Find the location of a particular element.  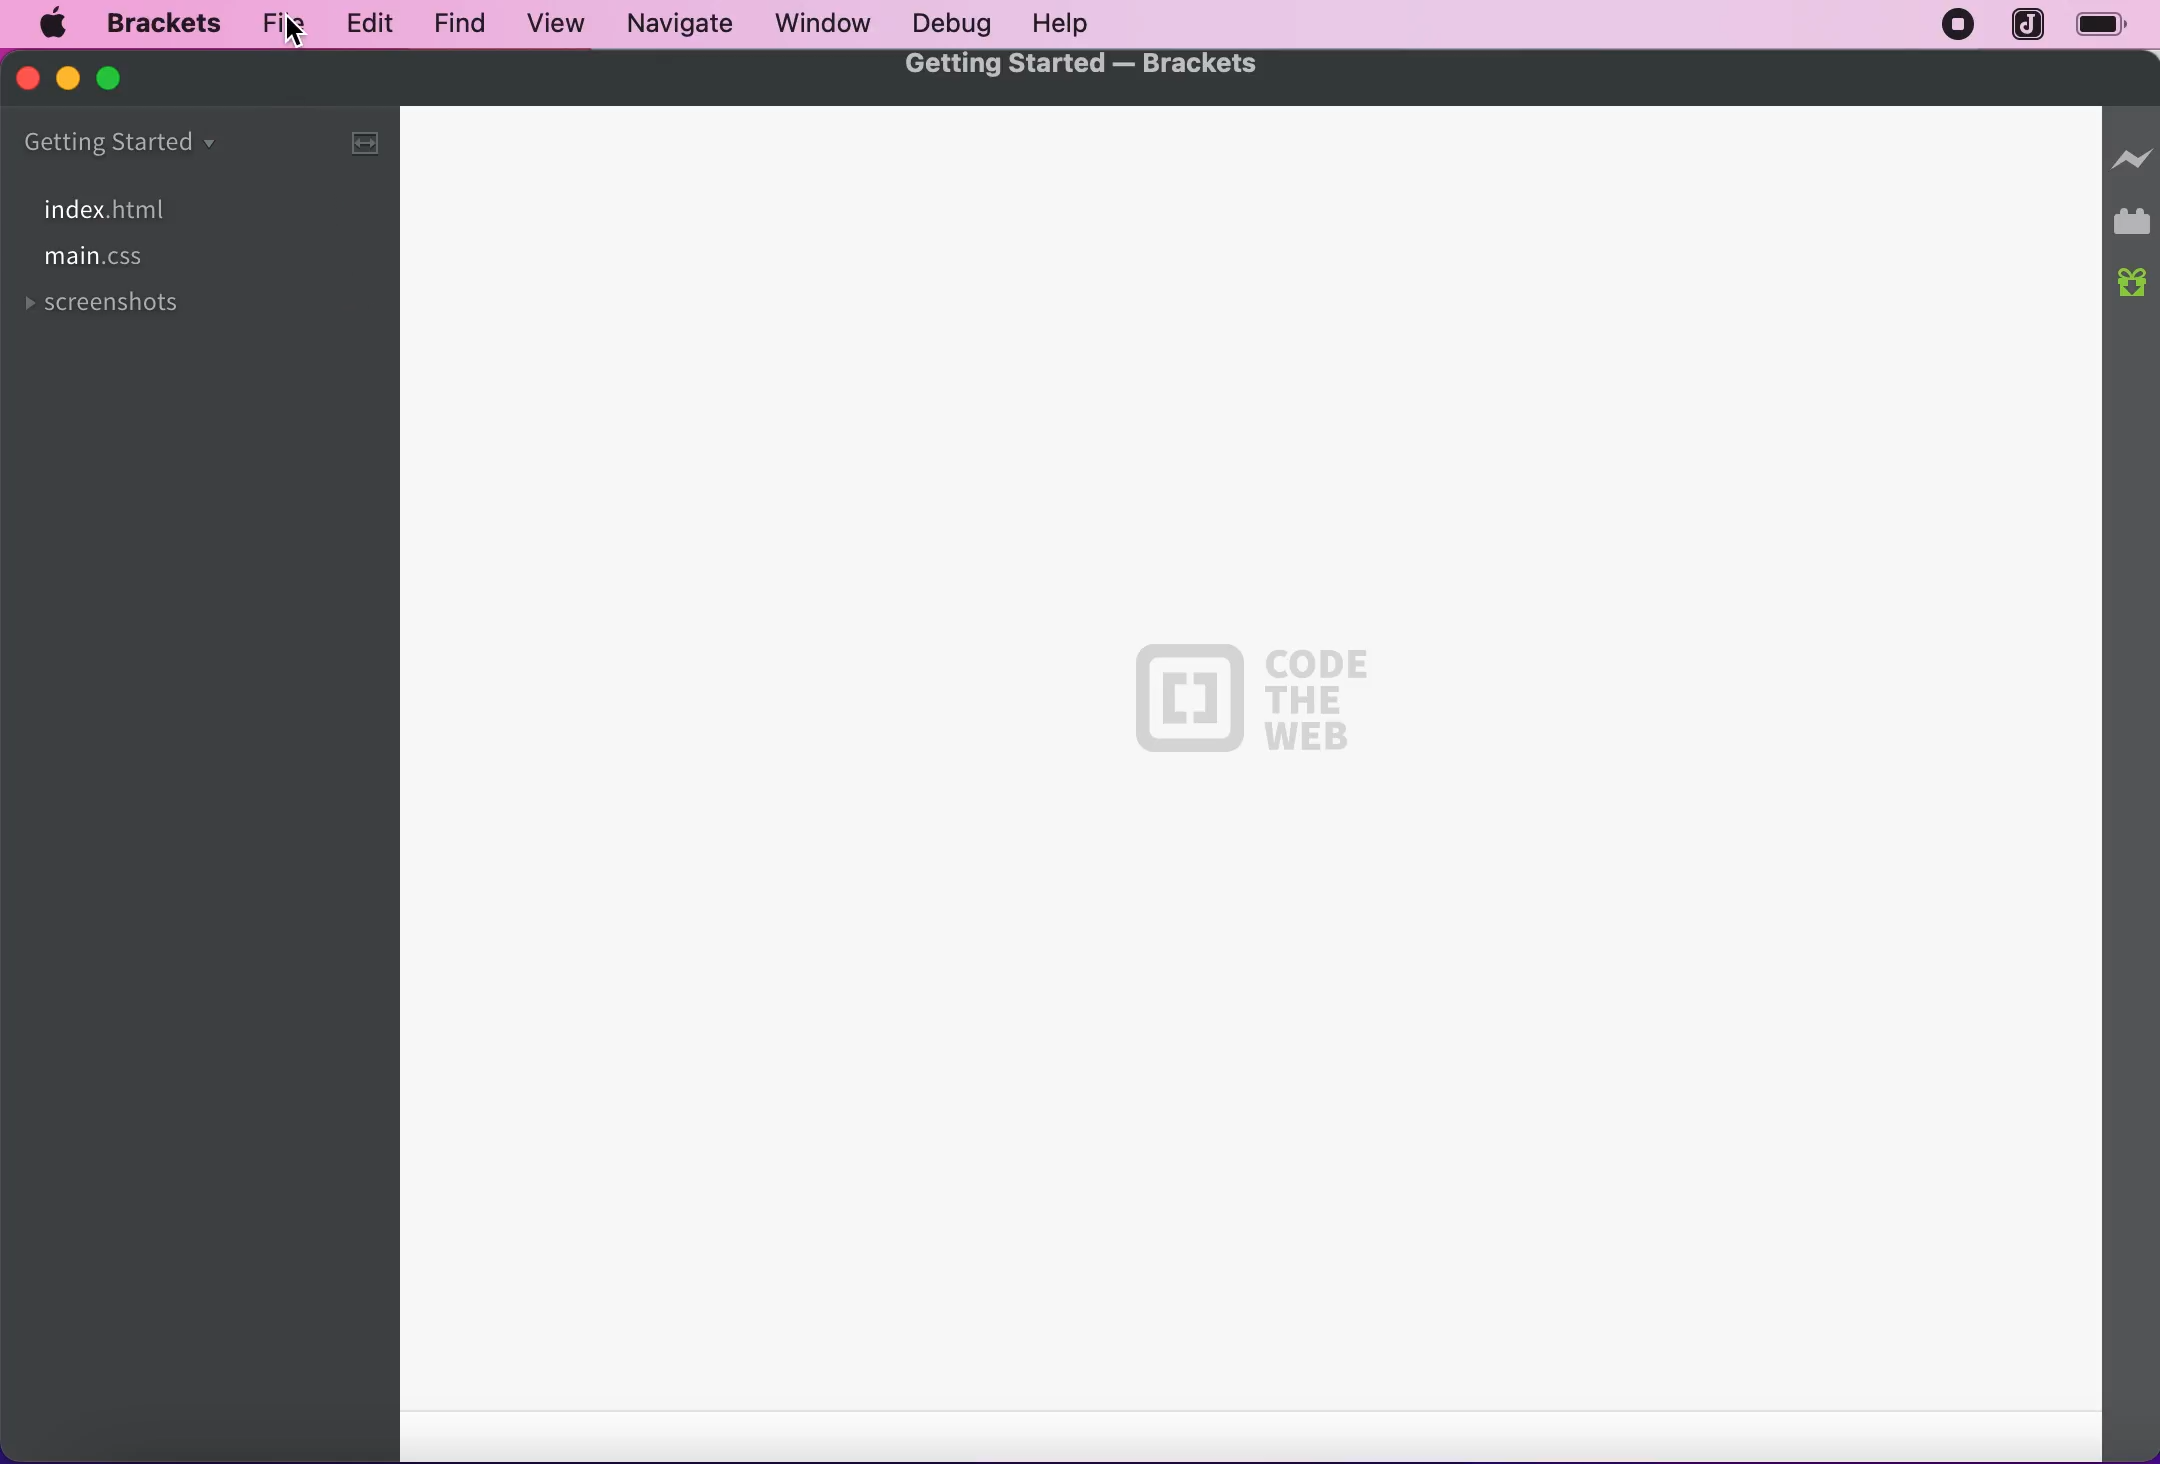

new builds of brackets is located at coordinates (2134, 284).